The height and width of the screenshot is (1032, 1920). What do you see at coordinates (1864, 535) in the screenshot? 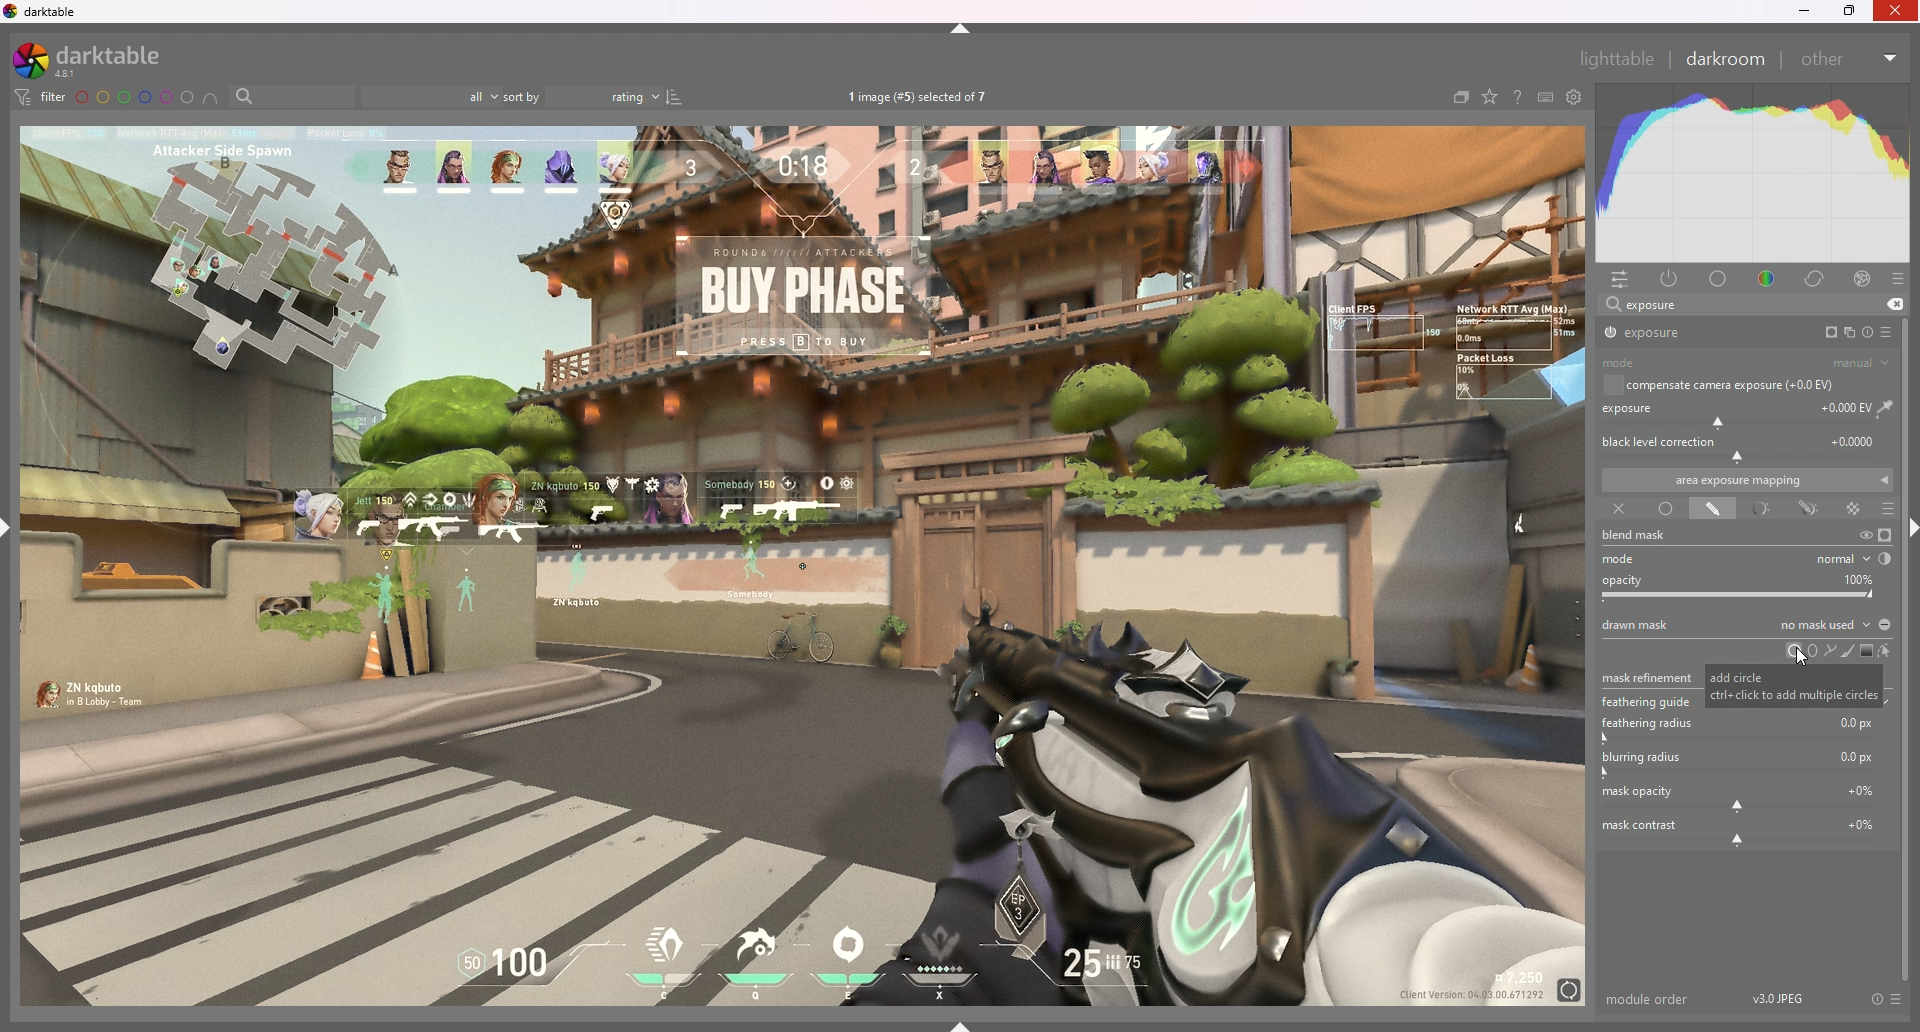
I see `temporarily switch off` at bounding box center [1864, 535].